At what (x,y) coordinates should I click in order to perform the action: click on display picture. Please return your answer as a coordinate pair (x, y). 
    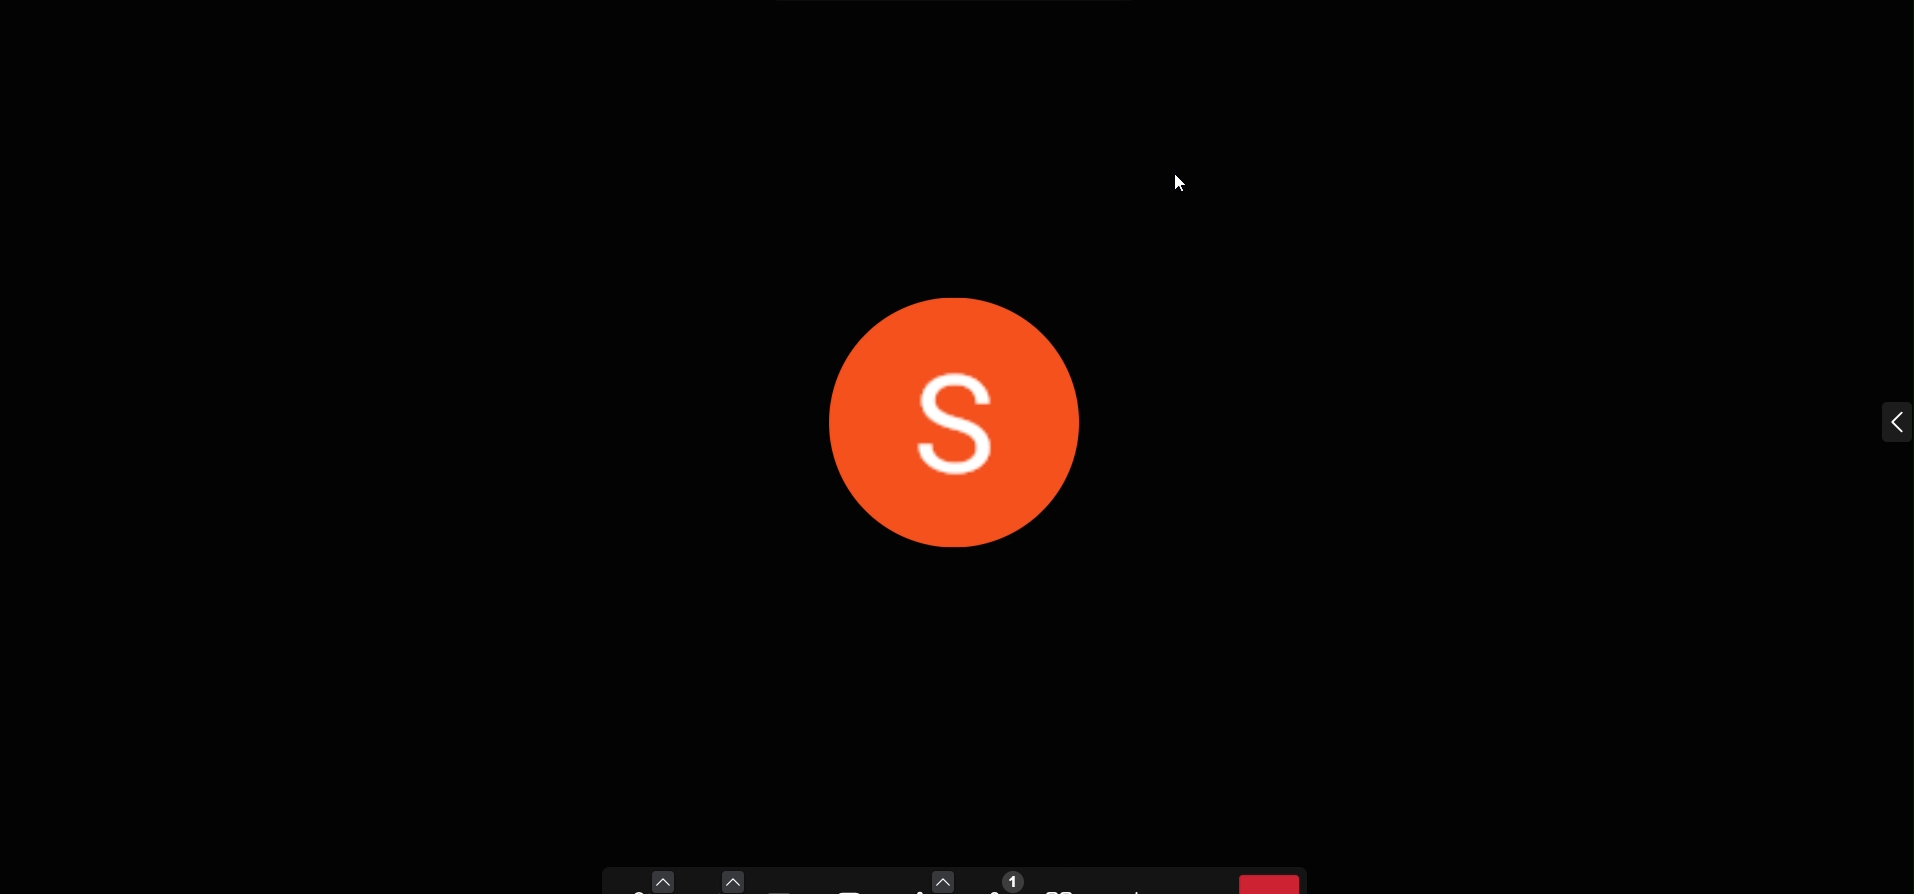
    Looking at the image, I should click on (956, 428).